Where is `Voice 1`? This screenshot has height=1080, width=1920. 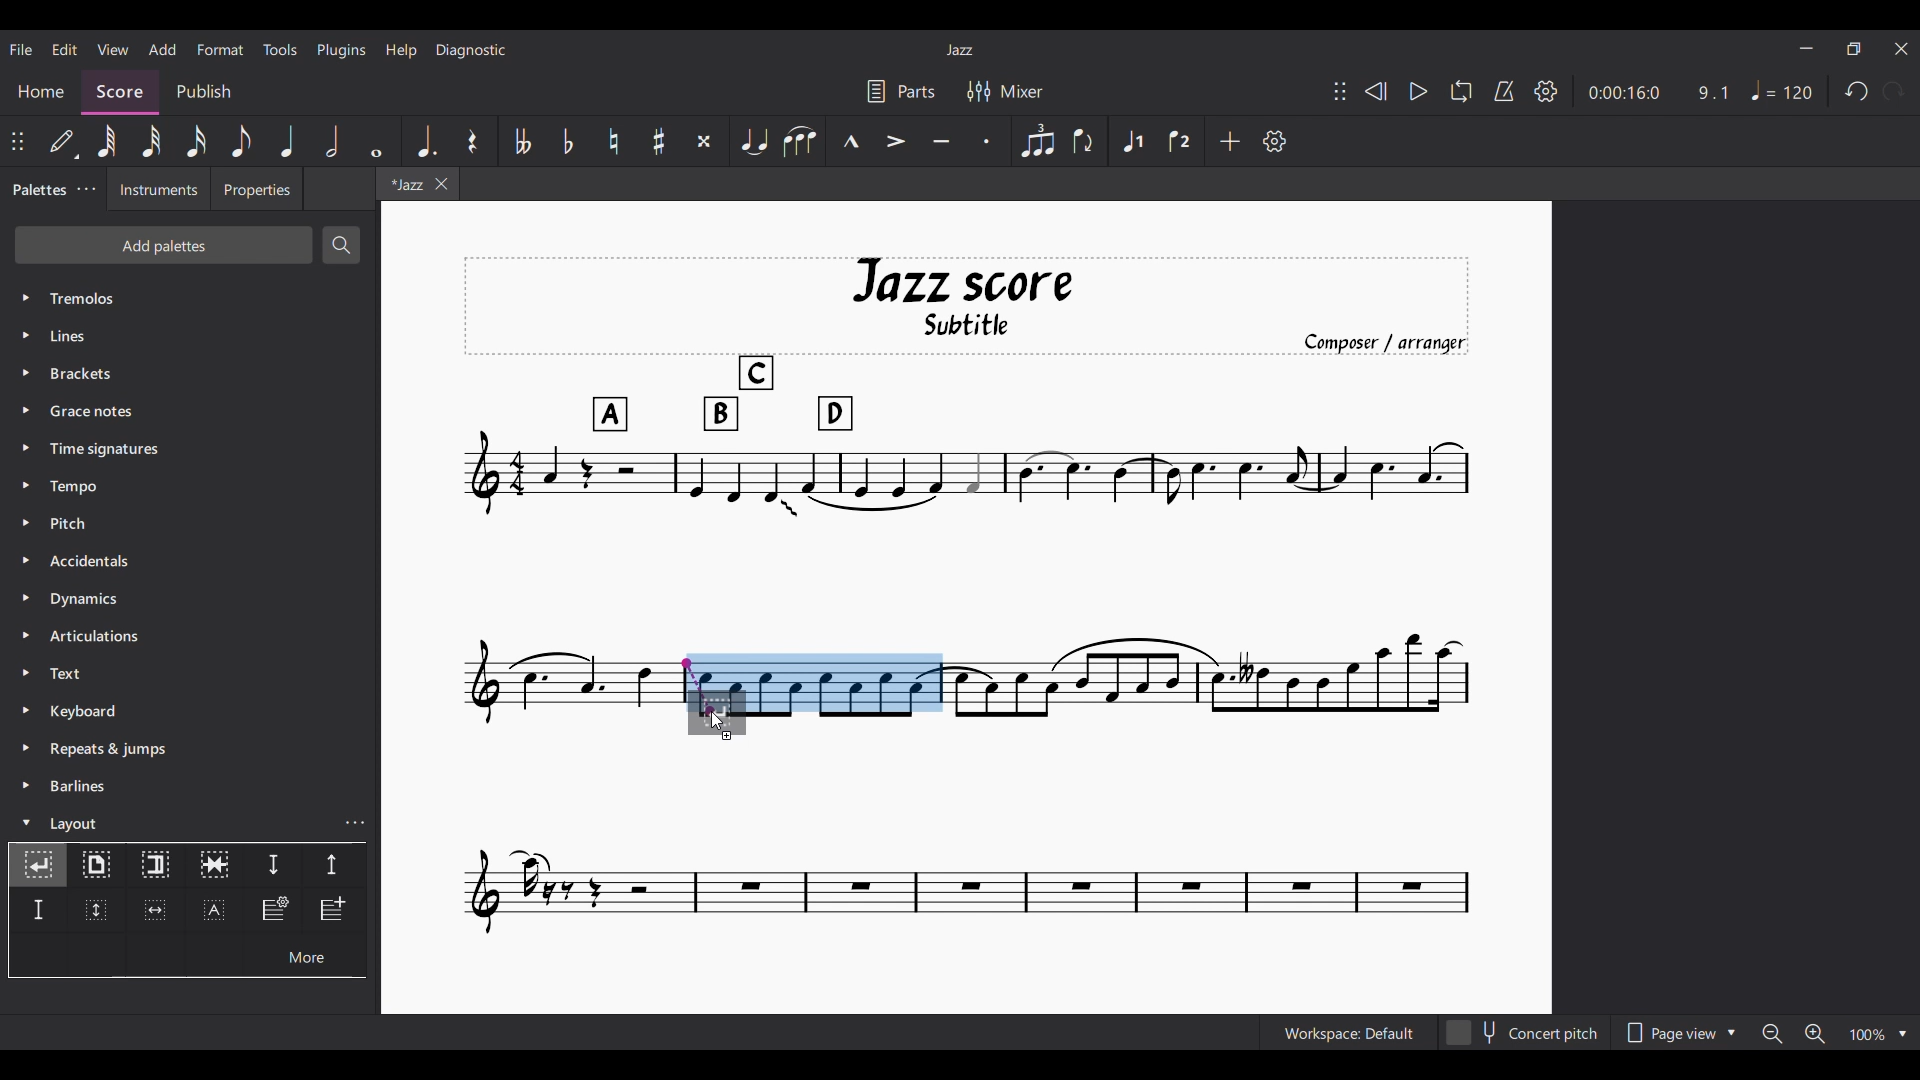
Voice 1 is located at coordinates (1131, 141).